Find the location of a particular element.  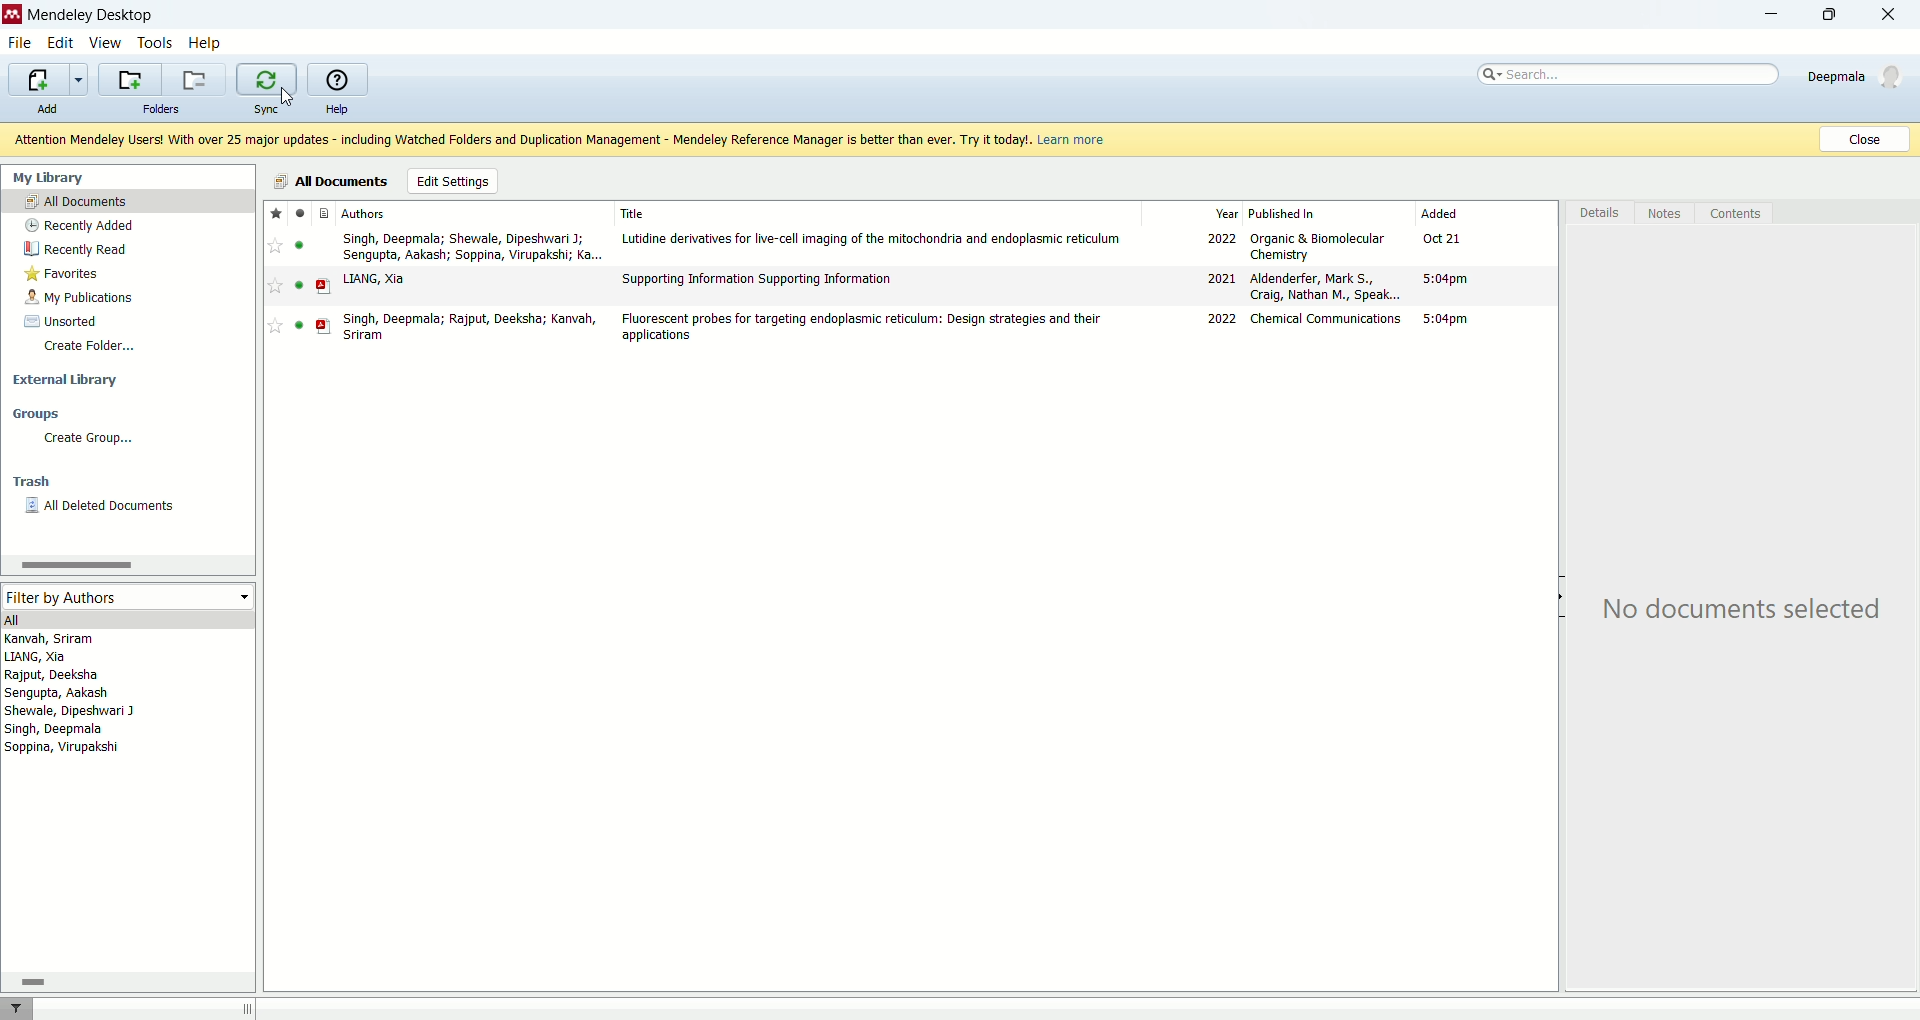

add is located at coordinates (45, 109).